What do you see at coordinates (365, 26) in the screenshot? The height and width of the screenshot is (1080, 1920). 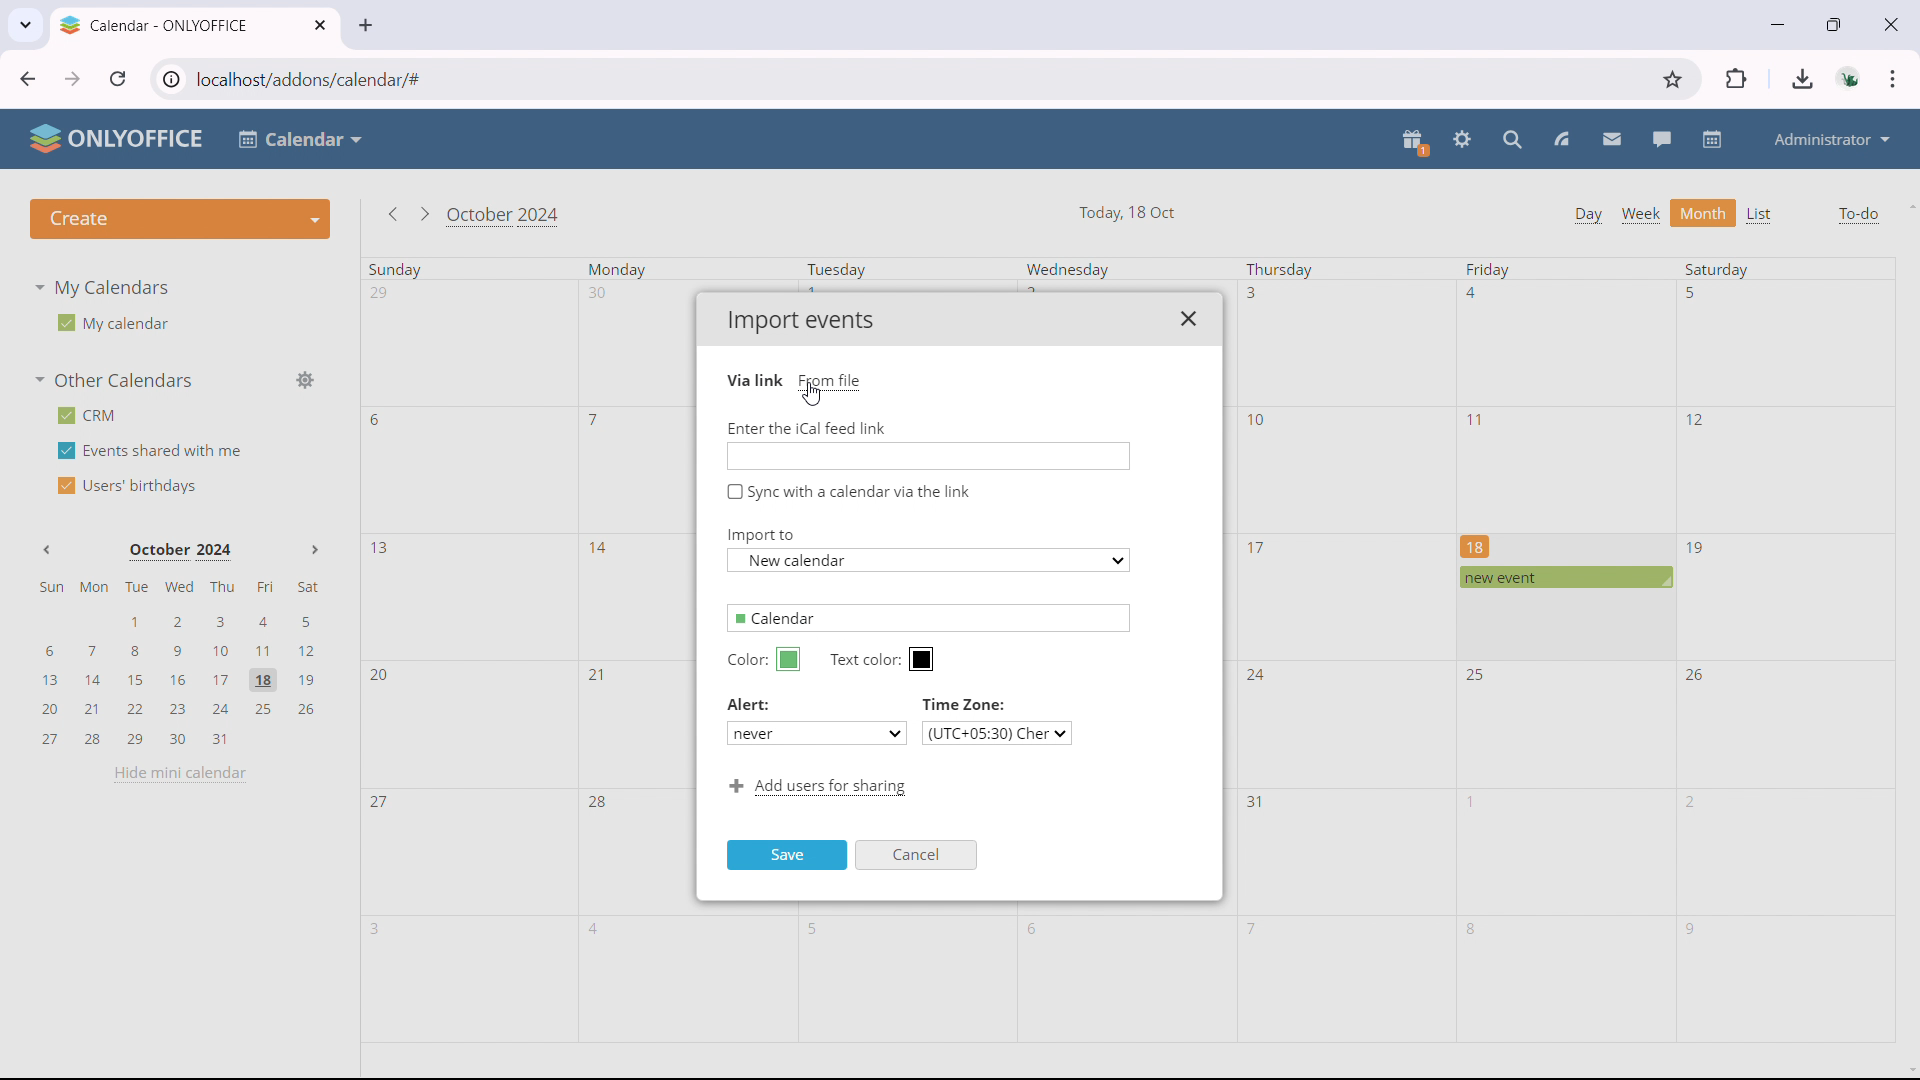 I see `new tab` at bounding box center [365, 26].